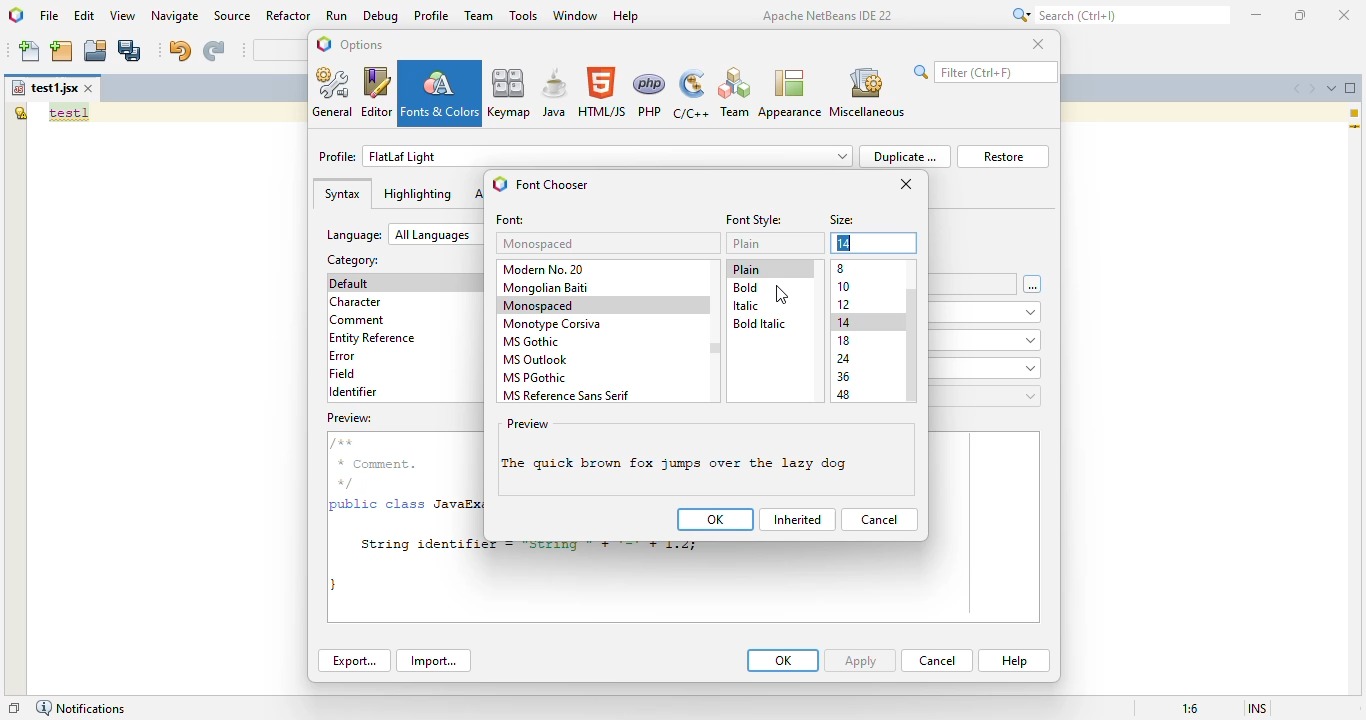  What do you see at coordinates (844, 376) in the screenshot?
I see `36` at bounding box center [844, 376].